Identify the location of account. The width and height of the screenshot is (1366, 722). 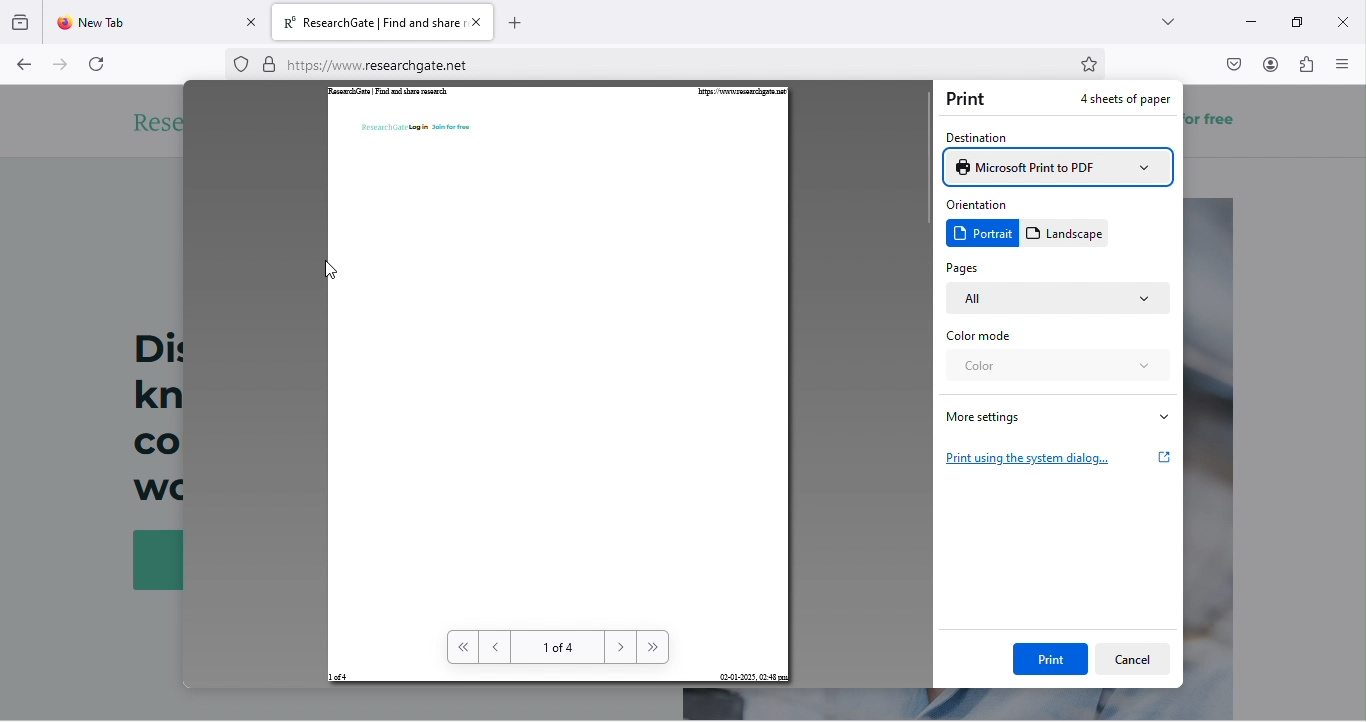
(1271, 64).